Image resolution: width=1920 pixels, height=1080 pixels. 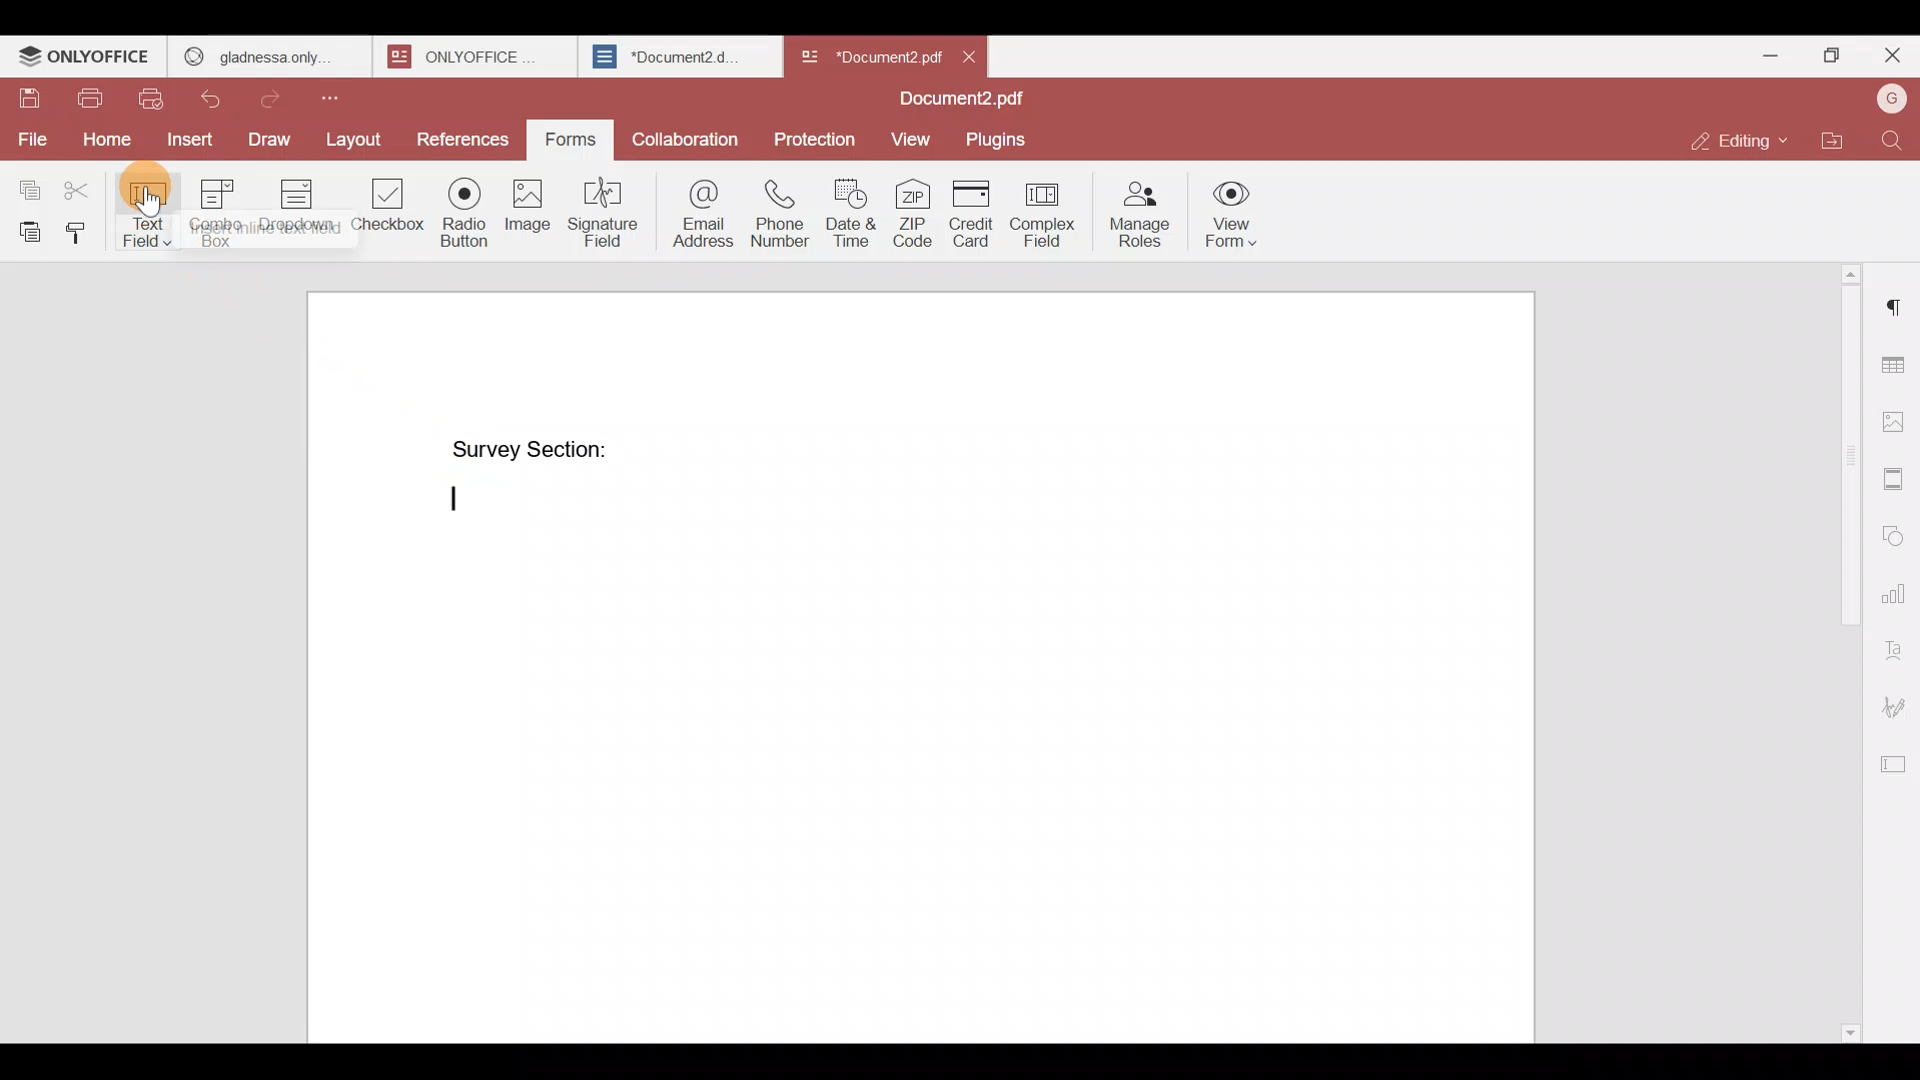 I want to click on text cursor, so click(x=454, y=497).